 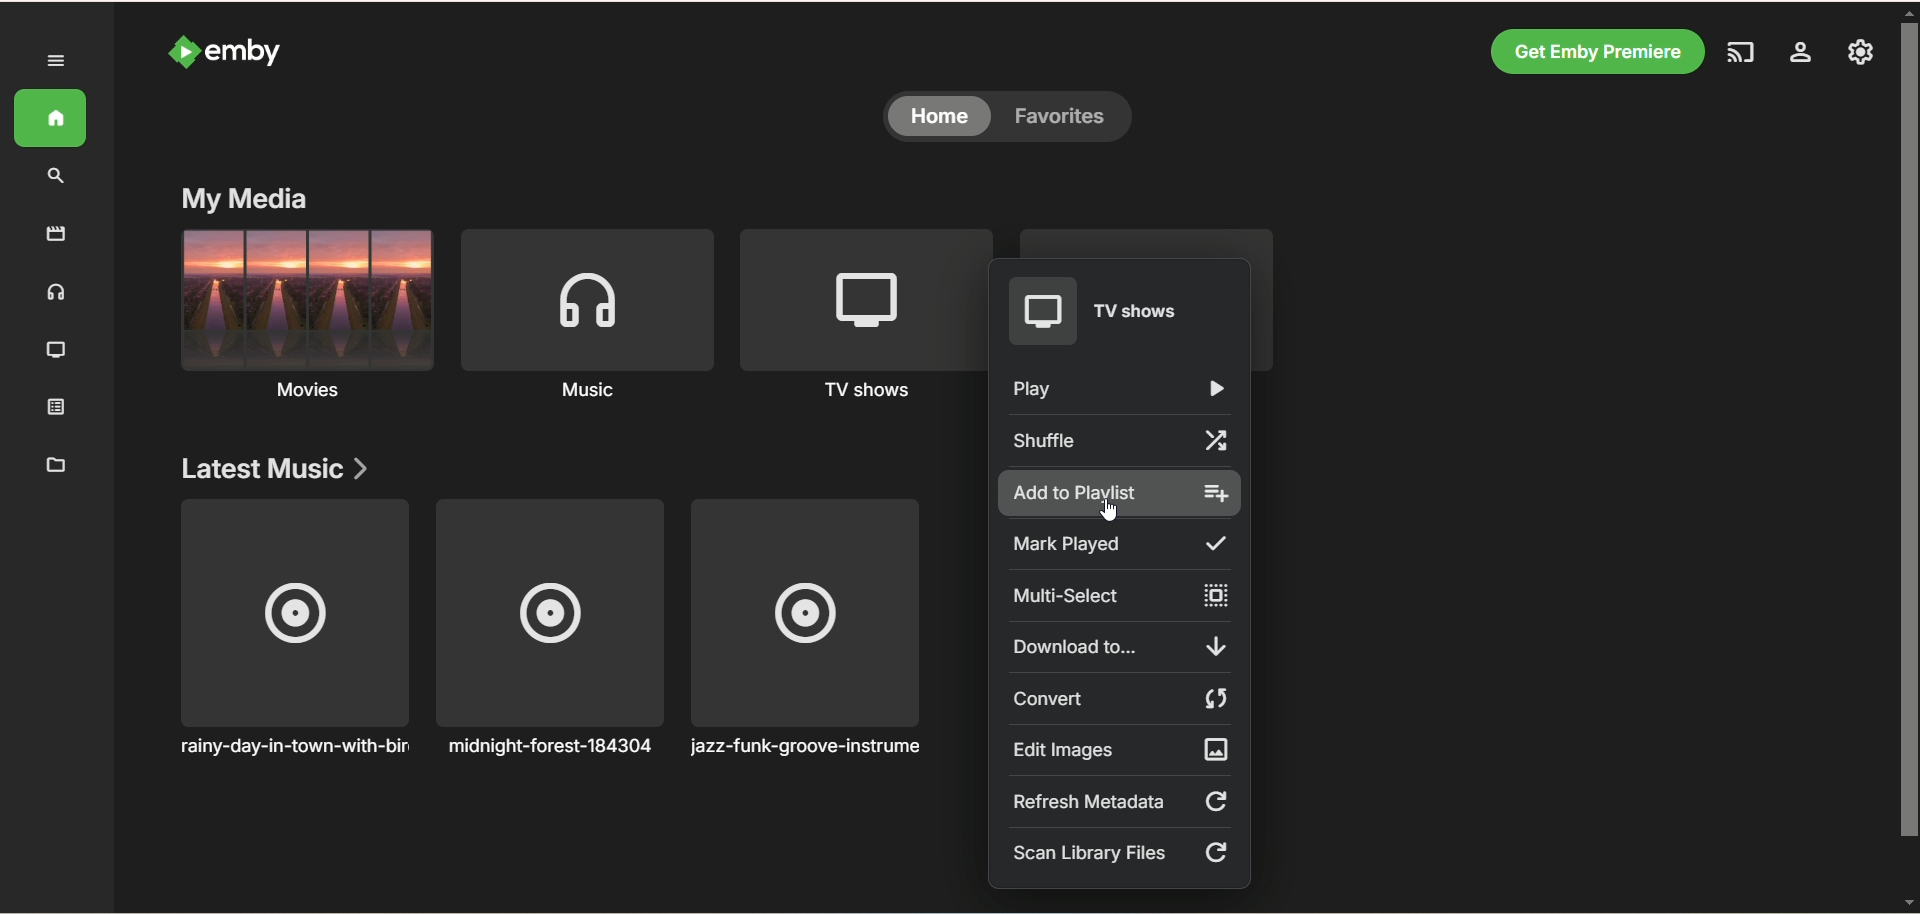 I want to click on Music, so click(x=585, y=321).